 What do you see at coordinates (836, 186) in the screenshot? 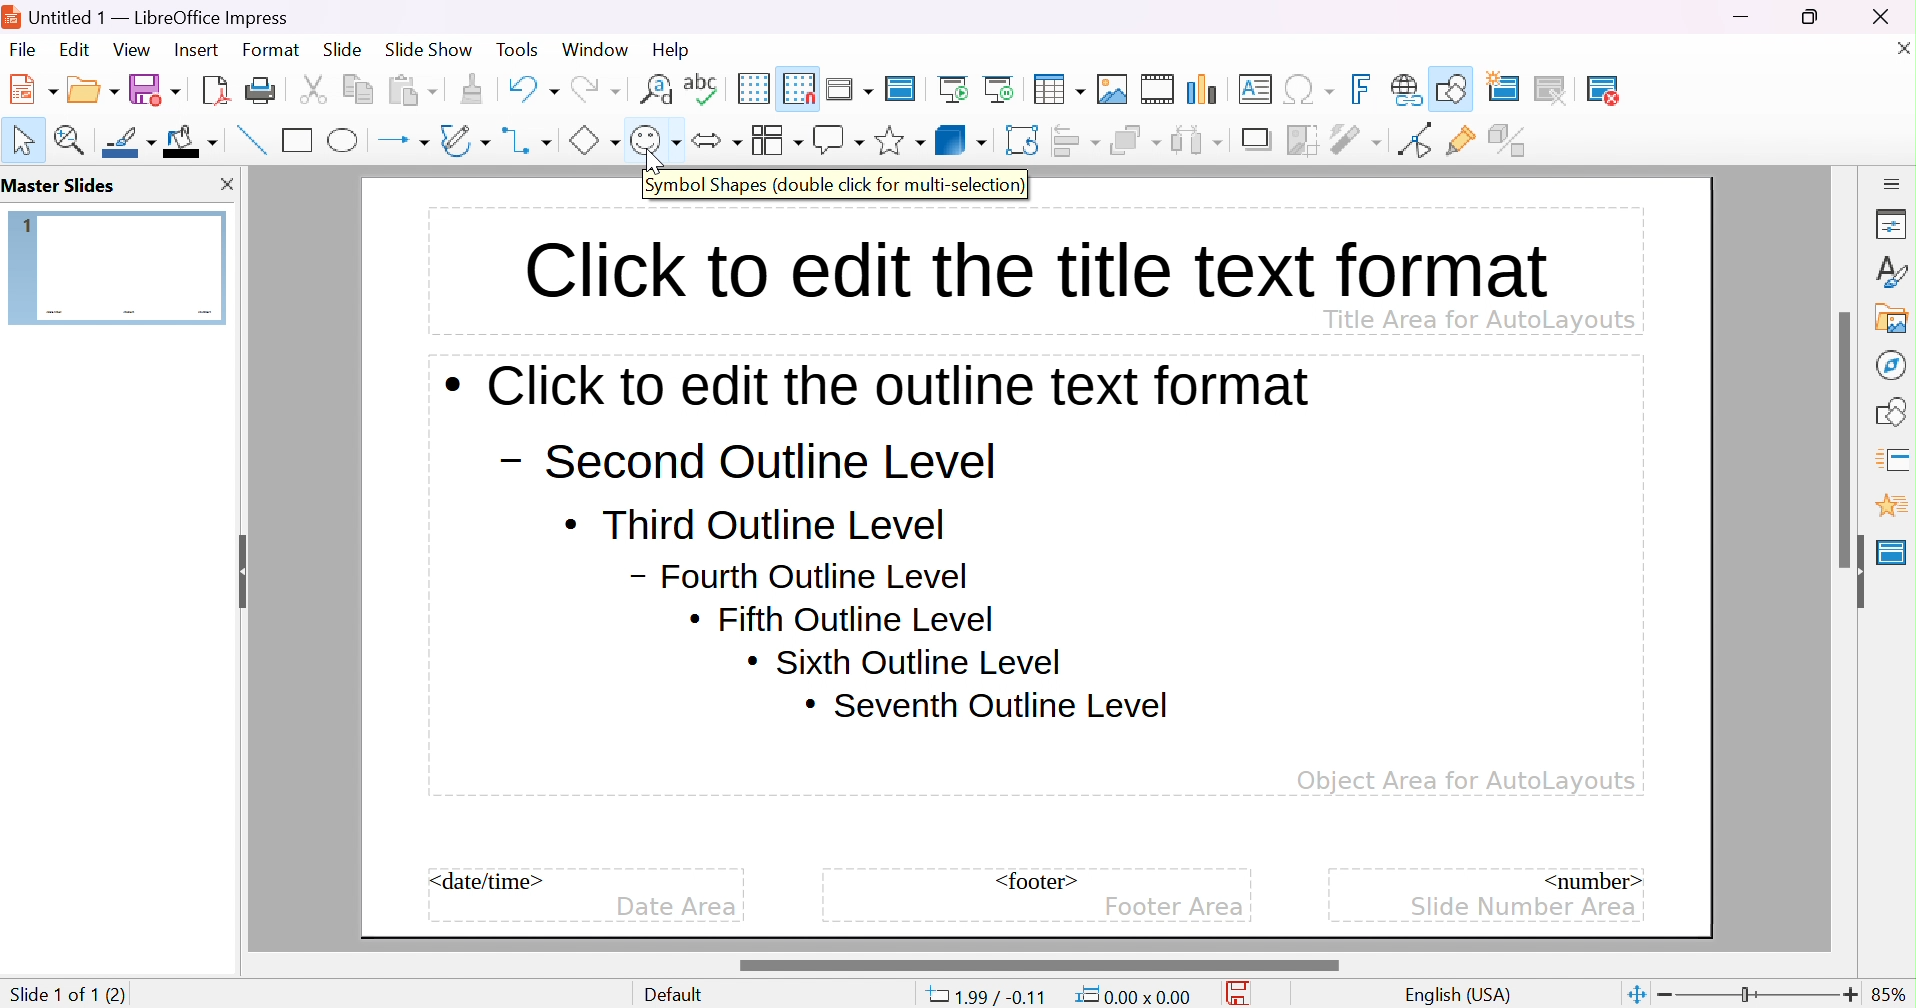
I see `symbol shapes (double click for multi-selection)` at bounding box center [836, 186].